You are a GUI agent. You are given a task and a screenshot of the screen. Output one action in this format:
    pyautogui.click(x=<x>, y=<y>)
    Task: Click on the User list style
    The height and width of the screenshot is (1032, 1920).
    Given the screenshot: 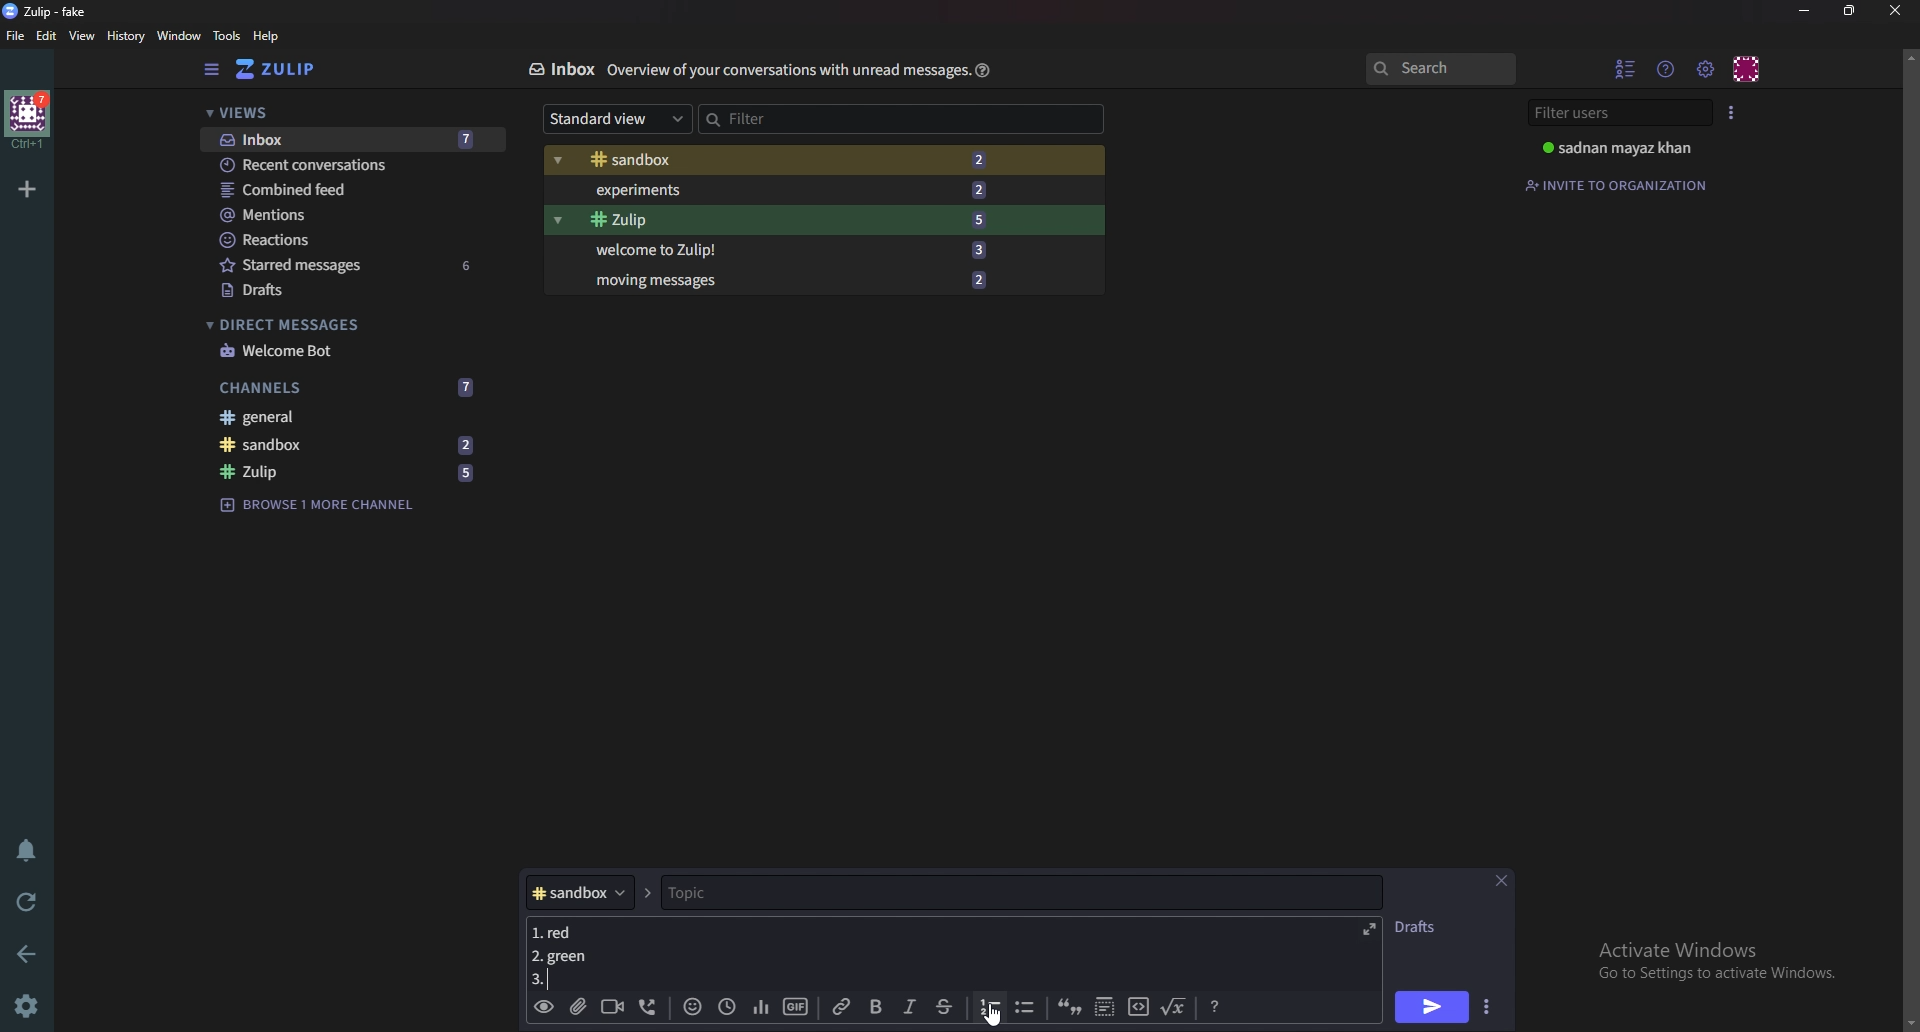 What is the action you would take?
    pyautogui.click(x=1733, y=111)
    